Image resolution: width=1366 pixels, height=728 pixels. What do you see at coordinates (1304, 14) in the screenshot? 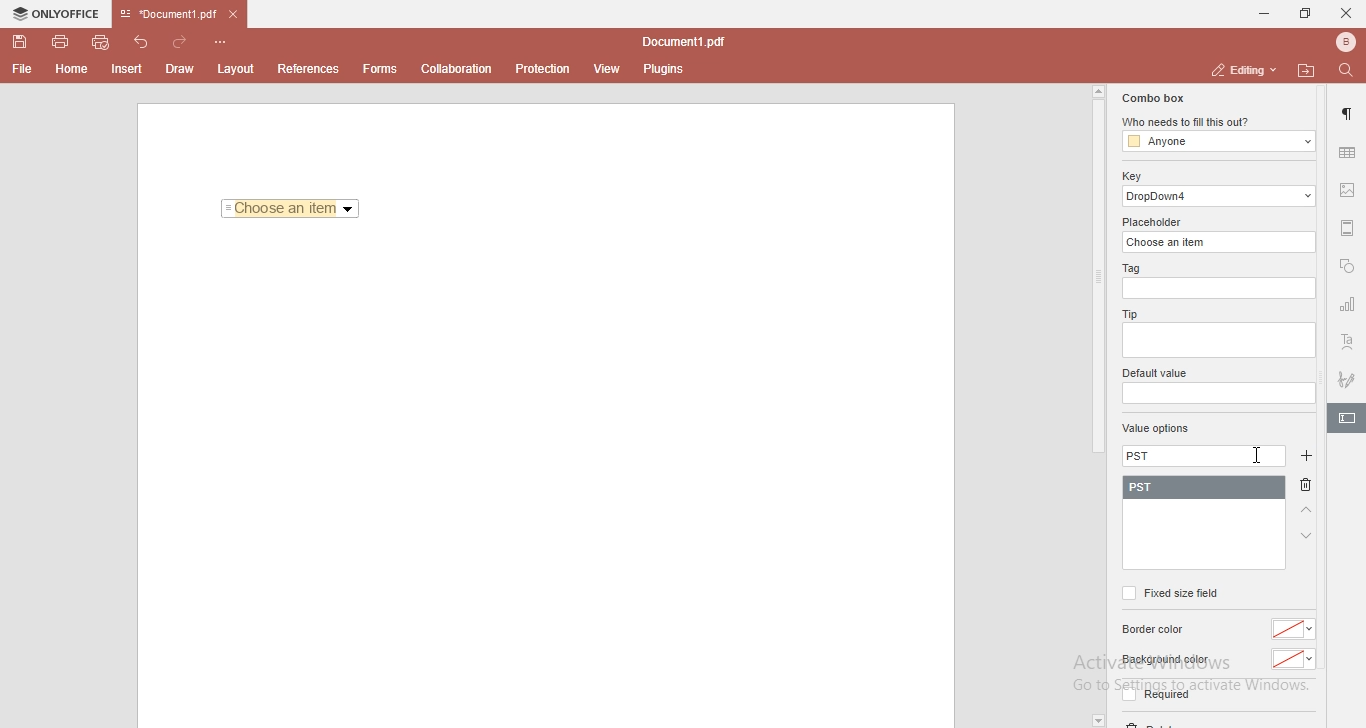
I see `restore` at bounding box center [1304, 14].